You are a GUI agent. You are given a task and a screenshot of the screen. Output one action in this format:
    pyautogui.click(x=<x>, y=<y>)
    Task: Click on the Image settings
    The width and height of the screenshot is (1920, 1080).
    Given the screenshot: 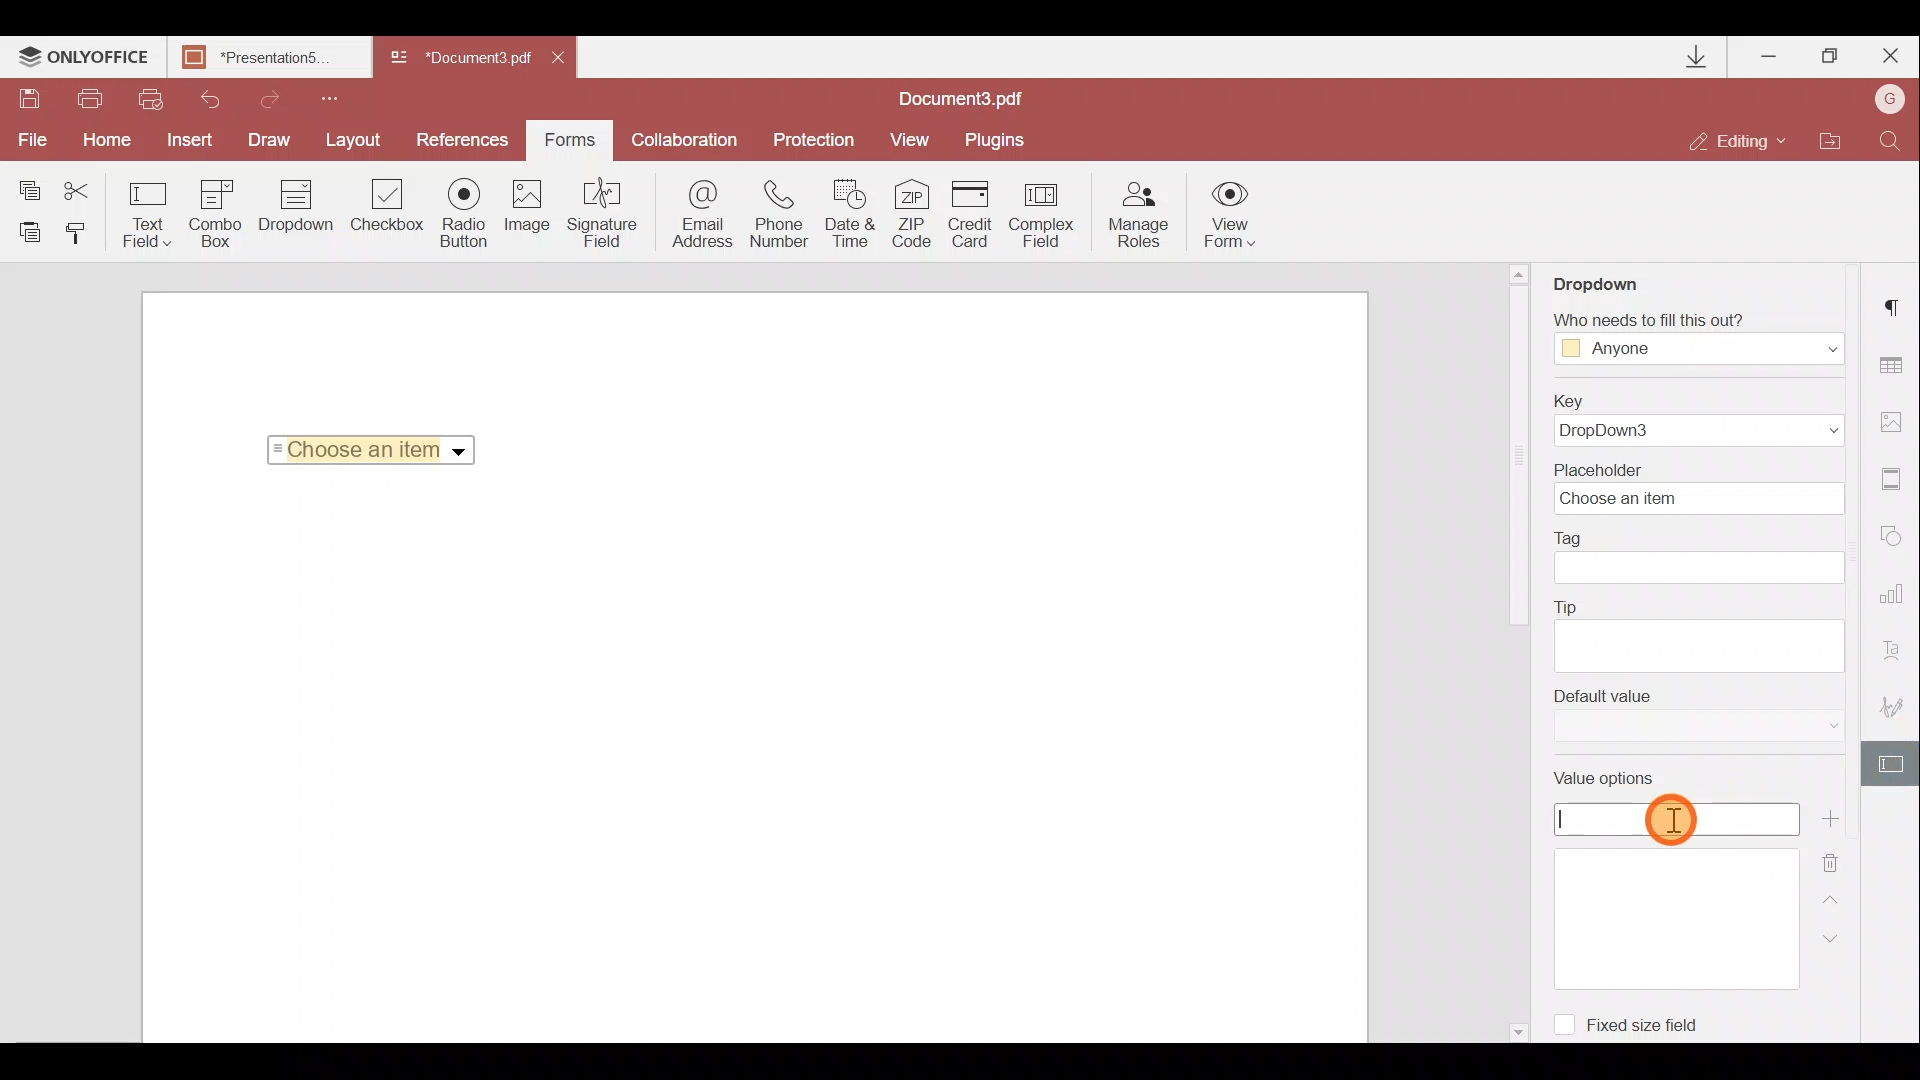 What is the action you would take?
    pyautogui.click(x=1897, y=421)
    